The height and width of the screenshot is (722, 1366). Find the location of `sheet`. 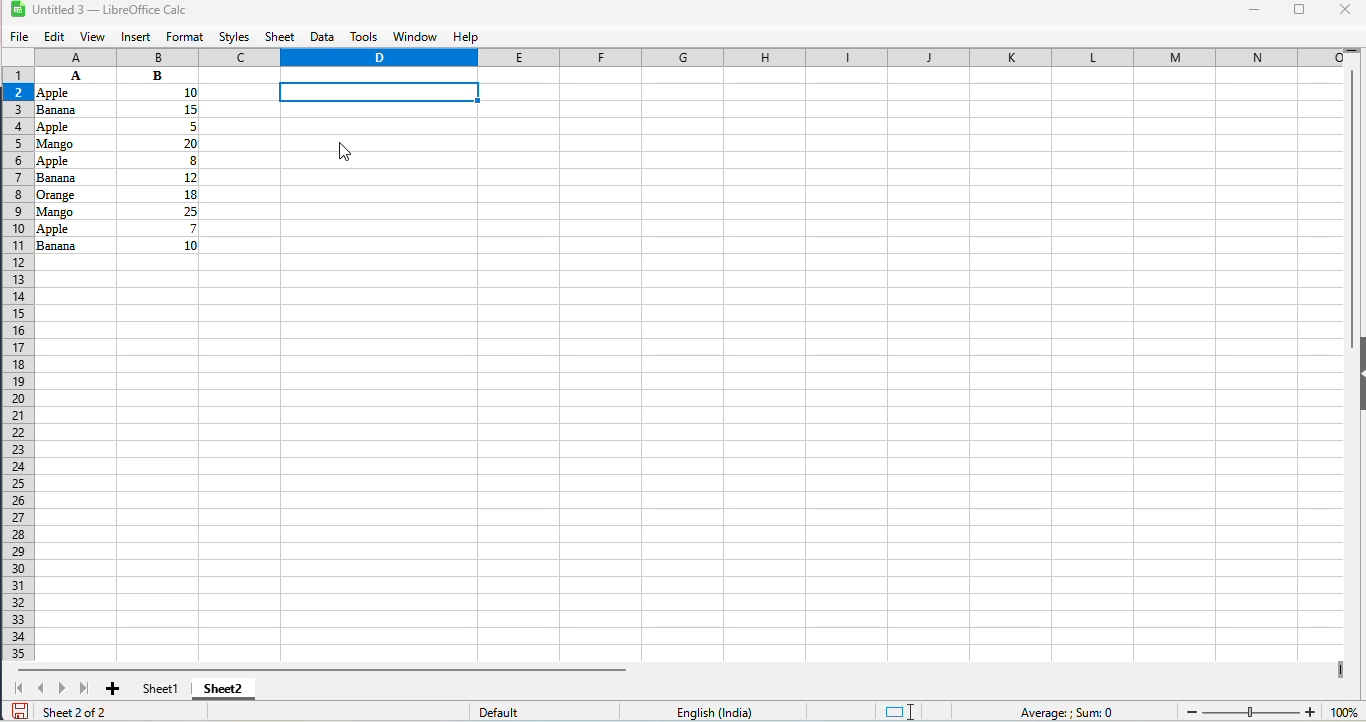

sheet is located at coordinates (279, 38).